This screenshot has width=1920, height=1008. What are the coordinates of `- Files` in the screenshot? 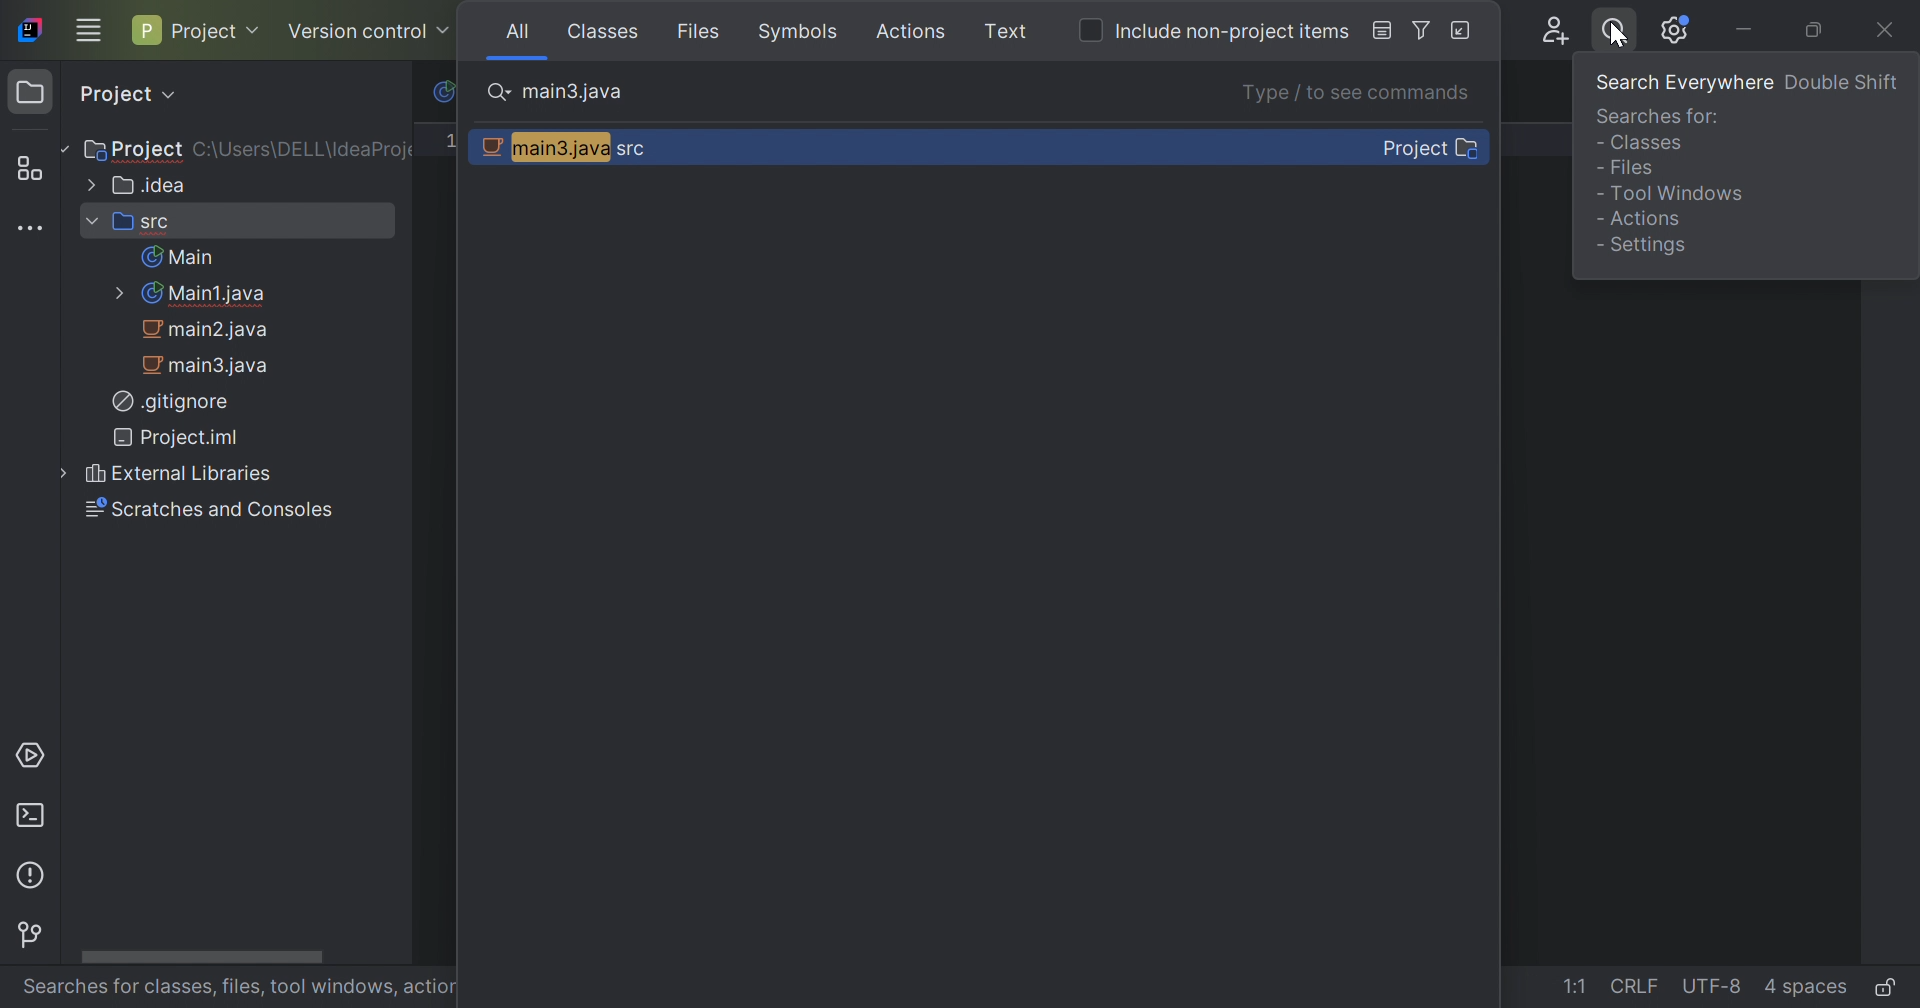 It's located at (1627, 174).